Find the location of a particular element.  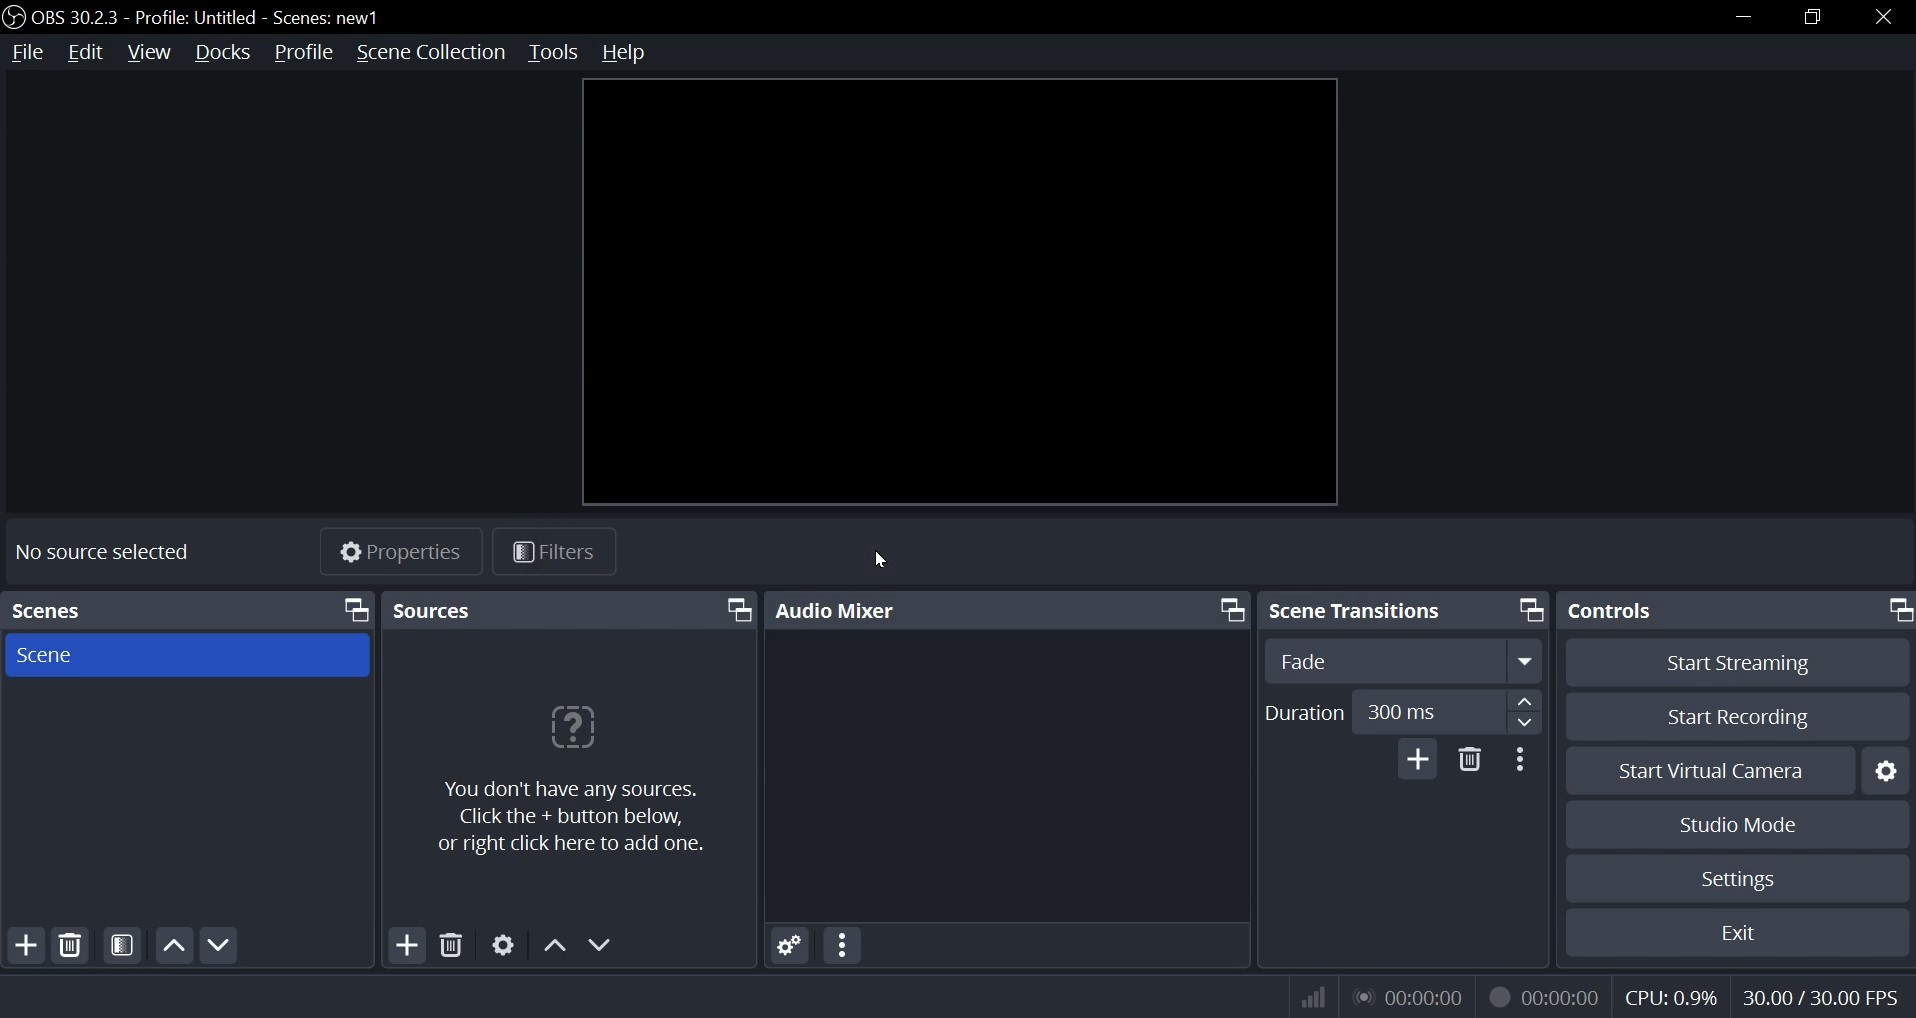

add is located at coordinates (1418, 759).